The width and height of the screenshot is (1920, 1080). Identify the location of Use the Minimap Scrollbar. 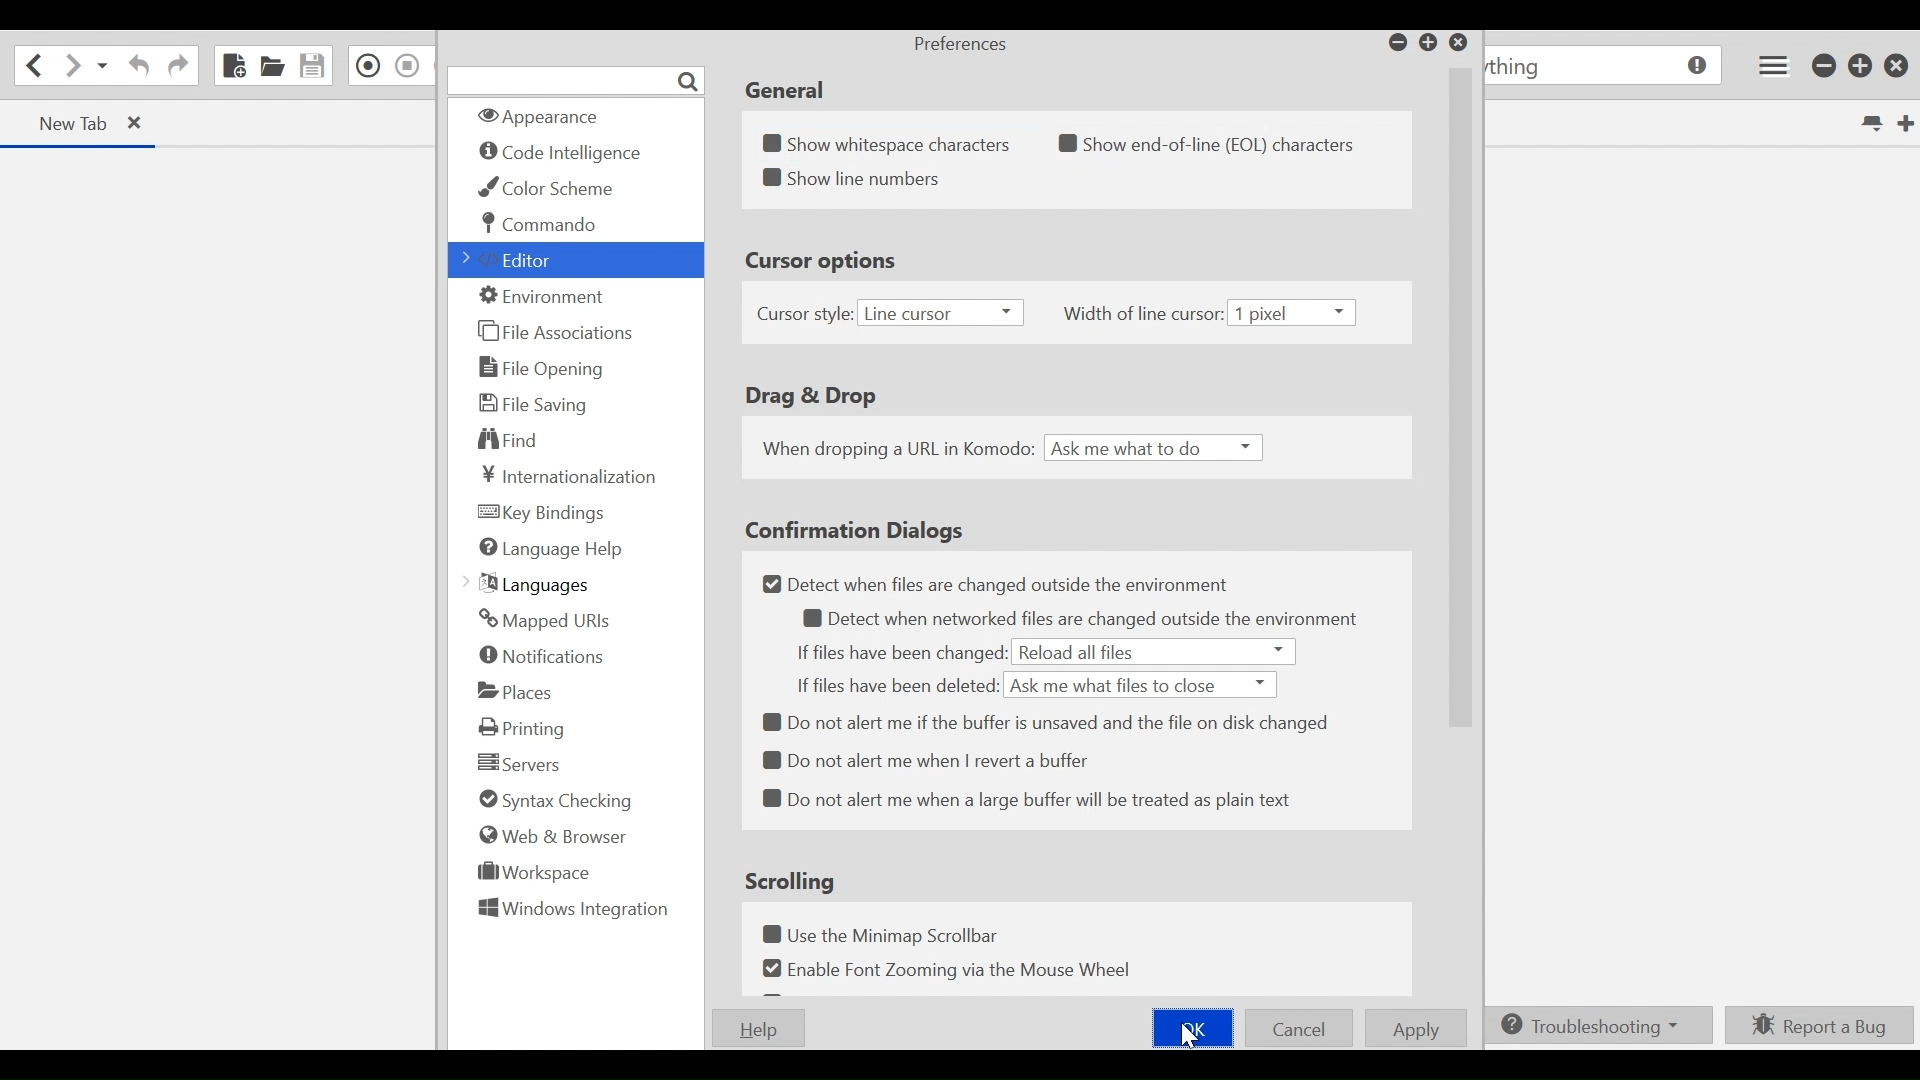
(886, 936).